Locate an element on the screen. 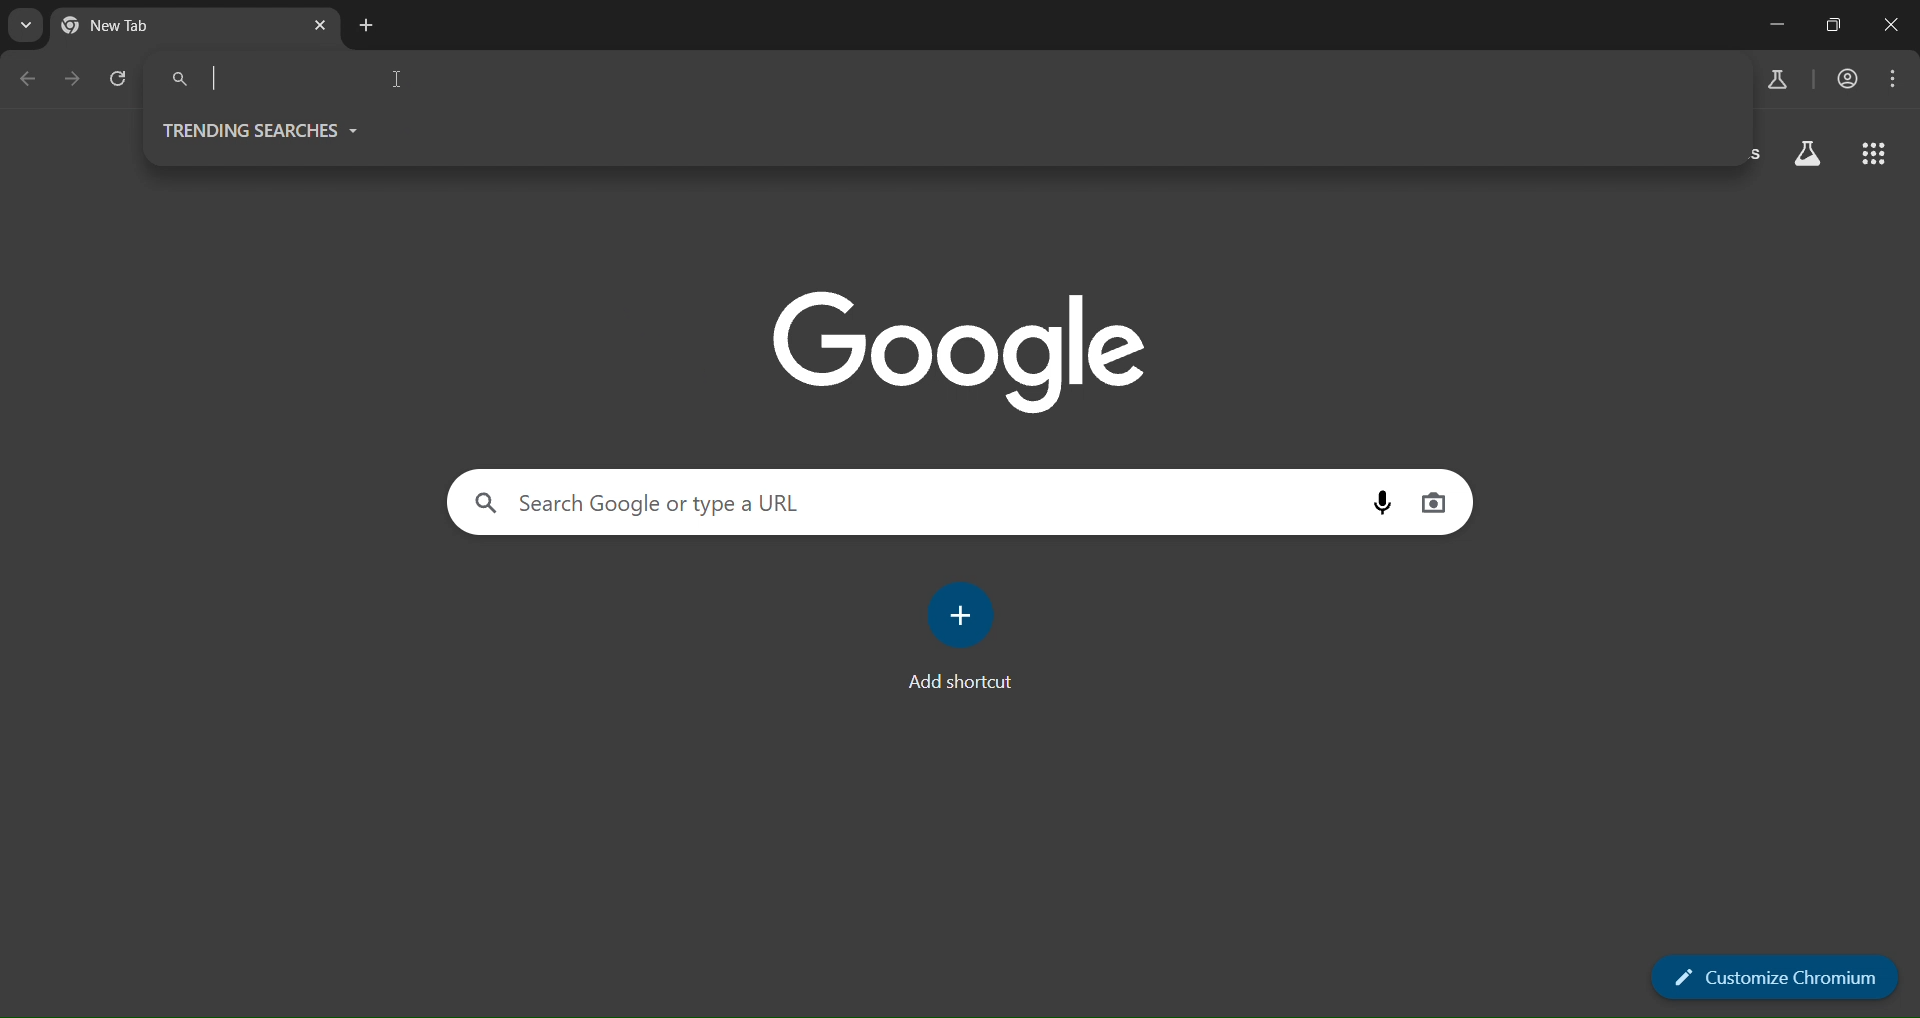 The height and width of the screenshot is (1018, 1920). accounts is located at coordinates (1849, 78).